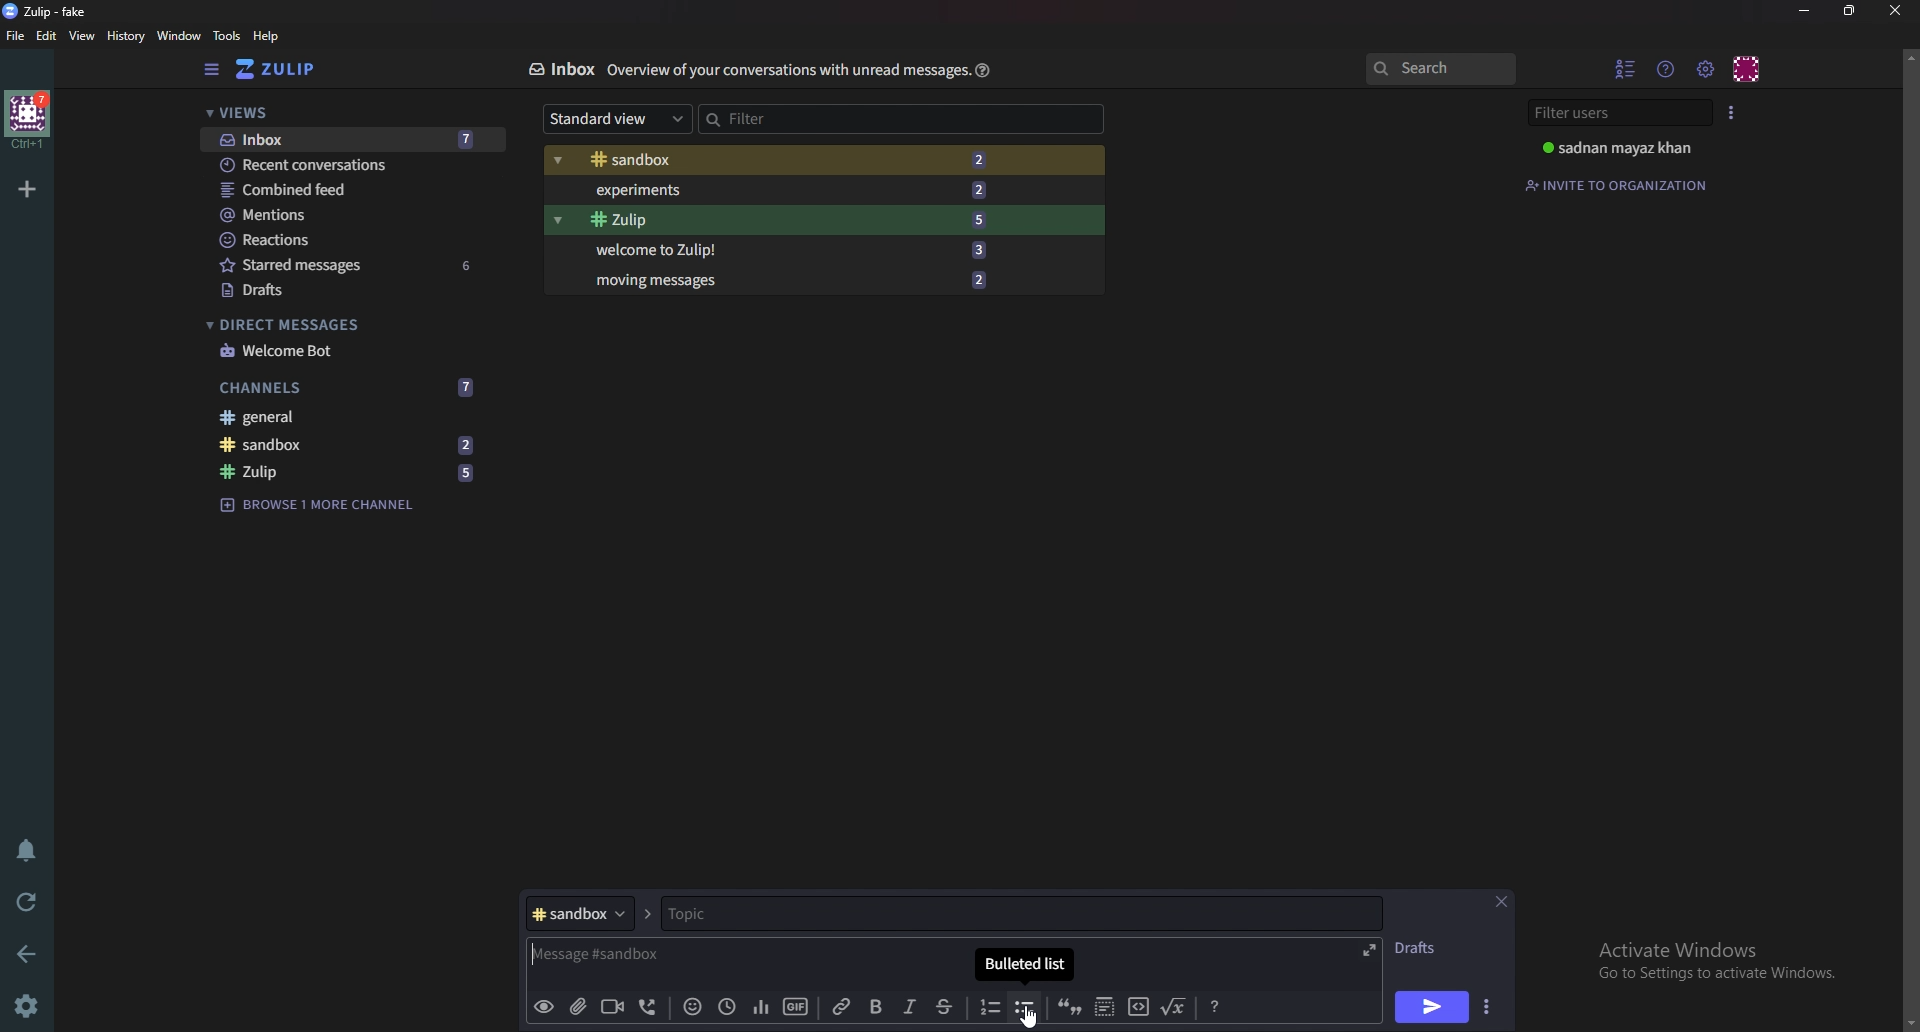  What do you see at coordinates (348, 388) in the screenshot?
I see `Channels` at bounding box center [348, 388].